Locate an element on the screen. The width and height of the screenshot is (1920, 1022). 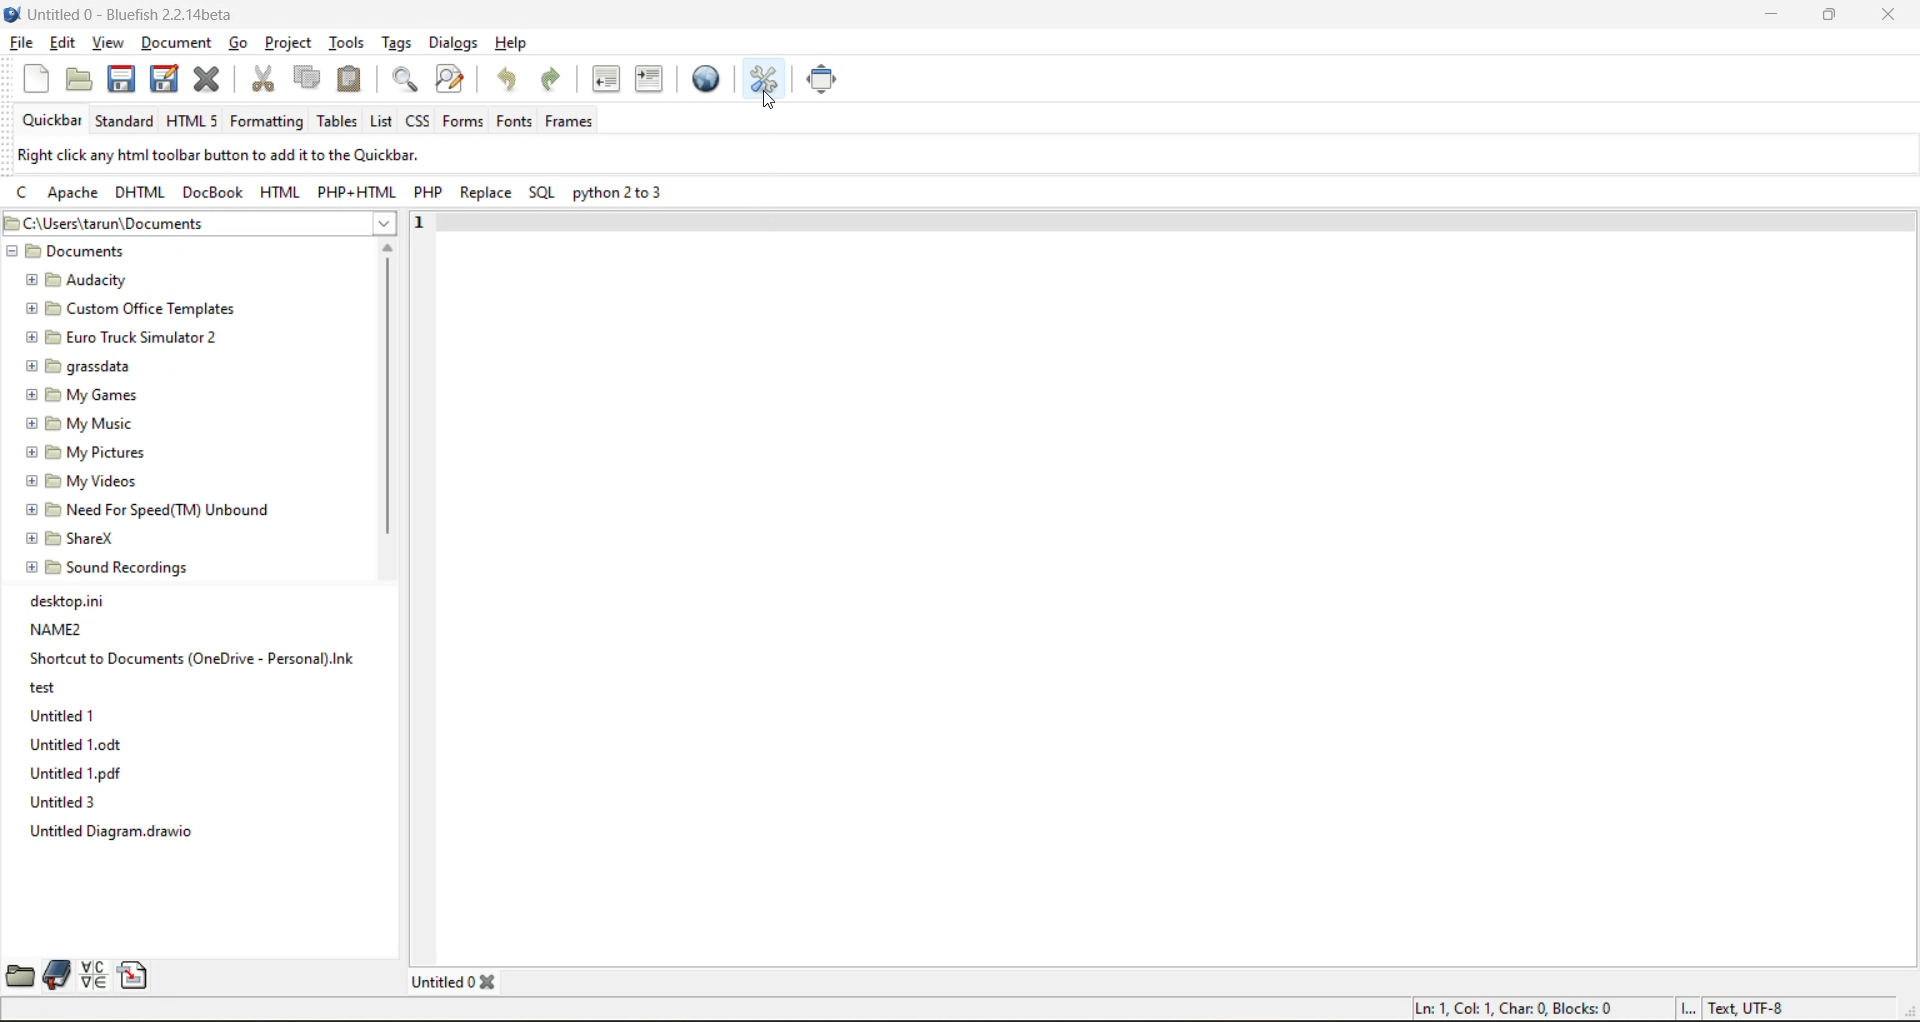
view is located at coordinates (108, 44).